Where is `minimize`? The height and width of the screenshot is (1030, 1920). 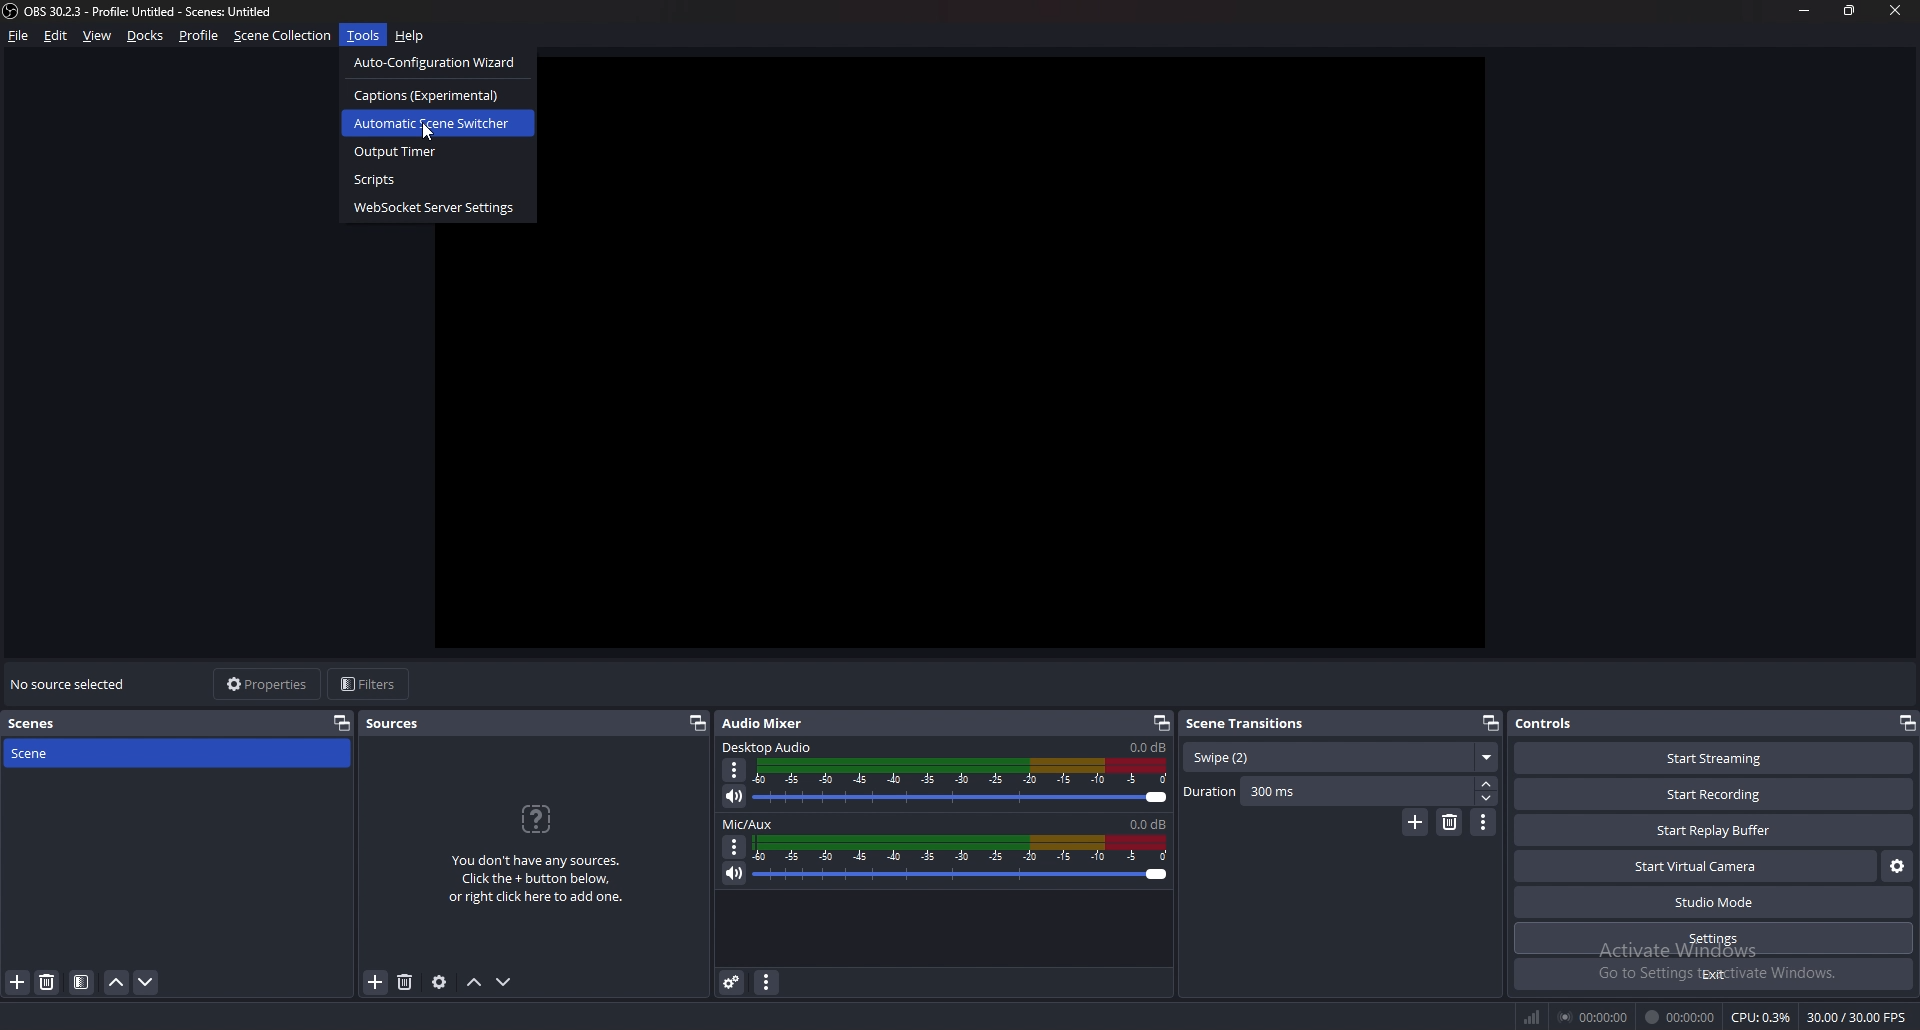
minimize is located at coordinates (1804, 10).